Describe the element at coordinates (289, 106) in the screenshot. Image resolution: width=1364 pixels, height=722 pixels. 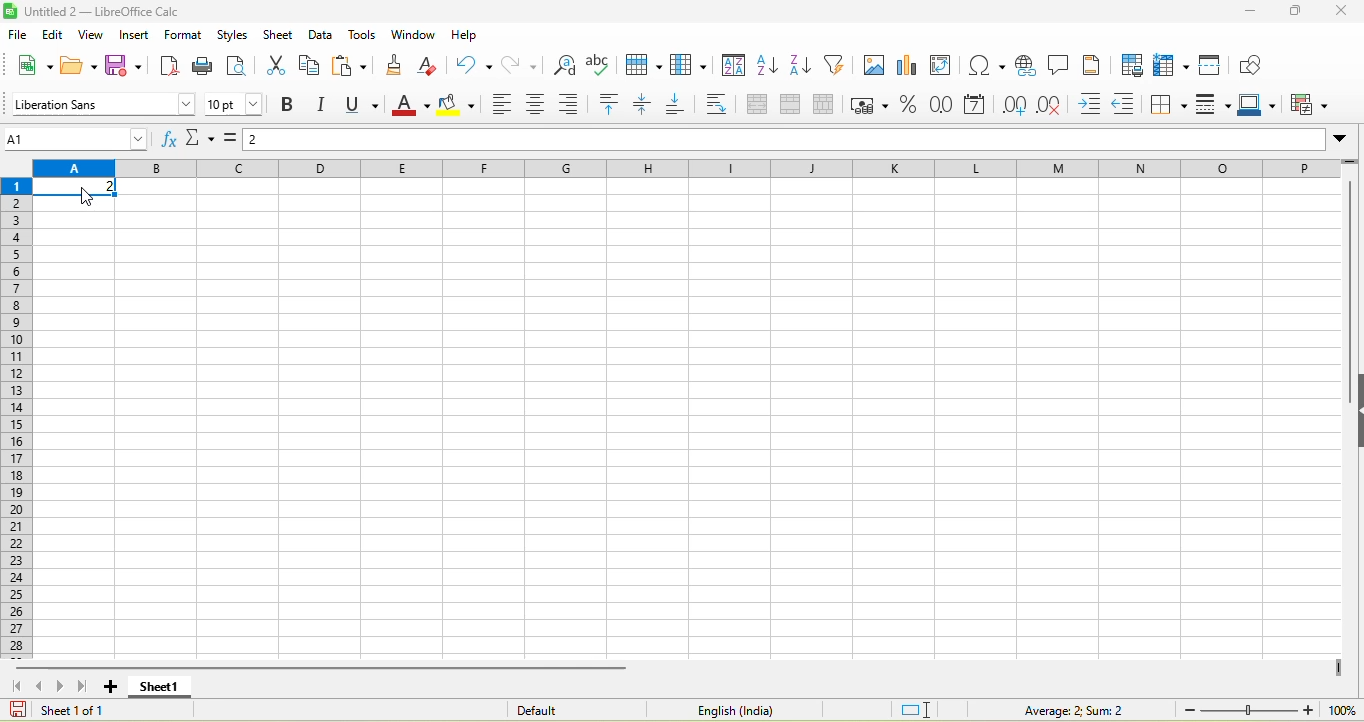
I see `bold` at that location.